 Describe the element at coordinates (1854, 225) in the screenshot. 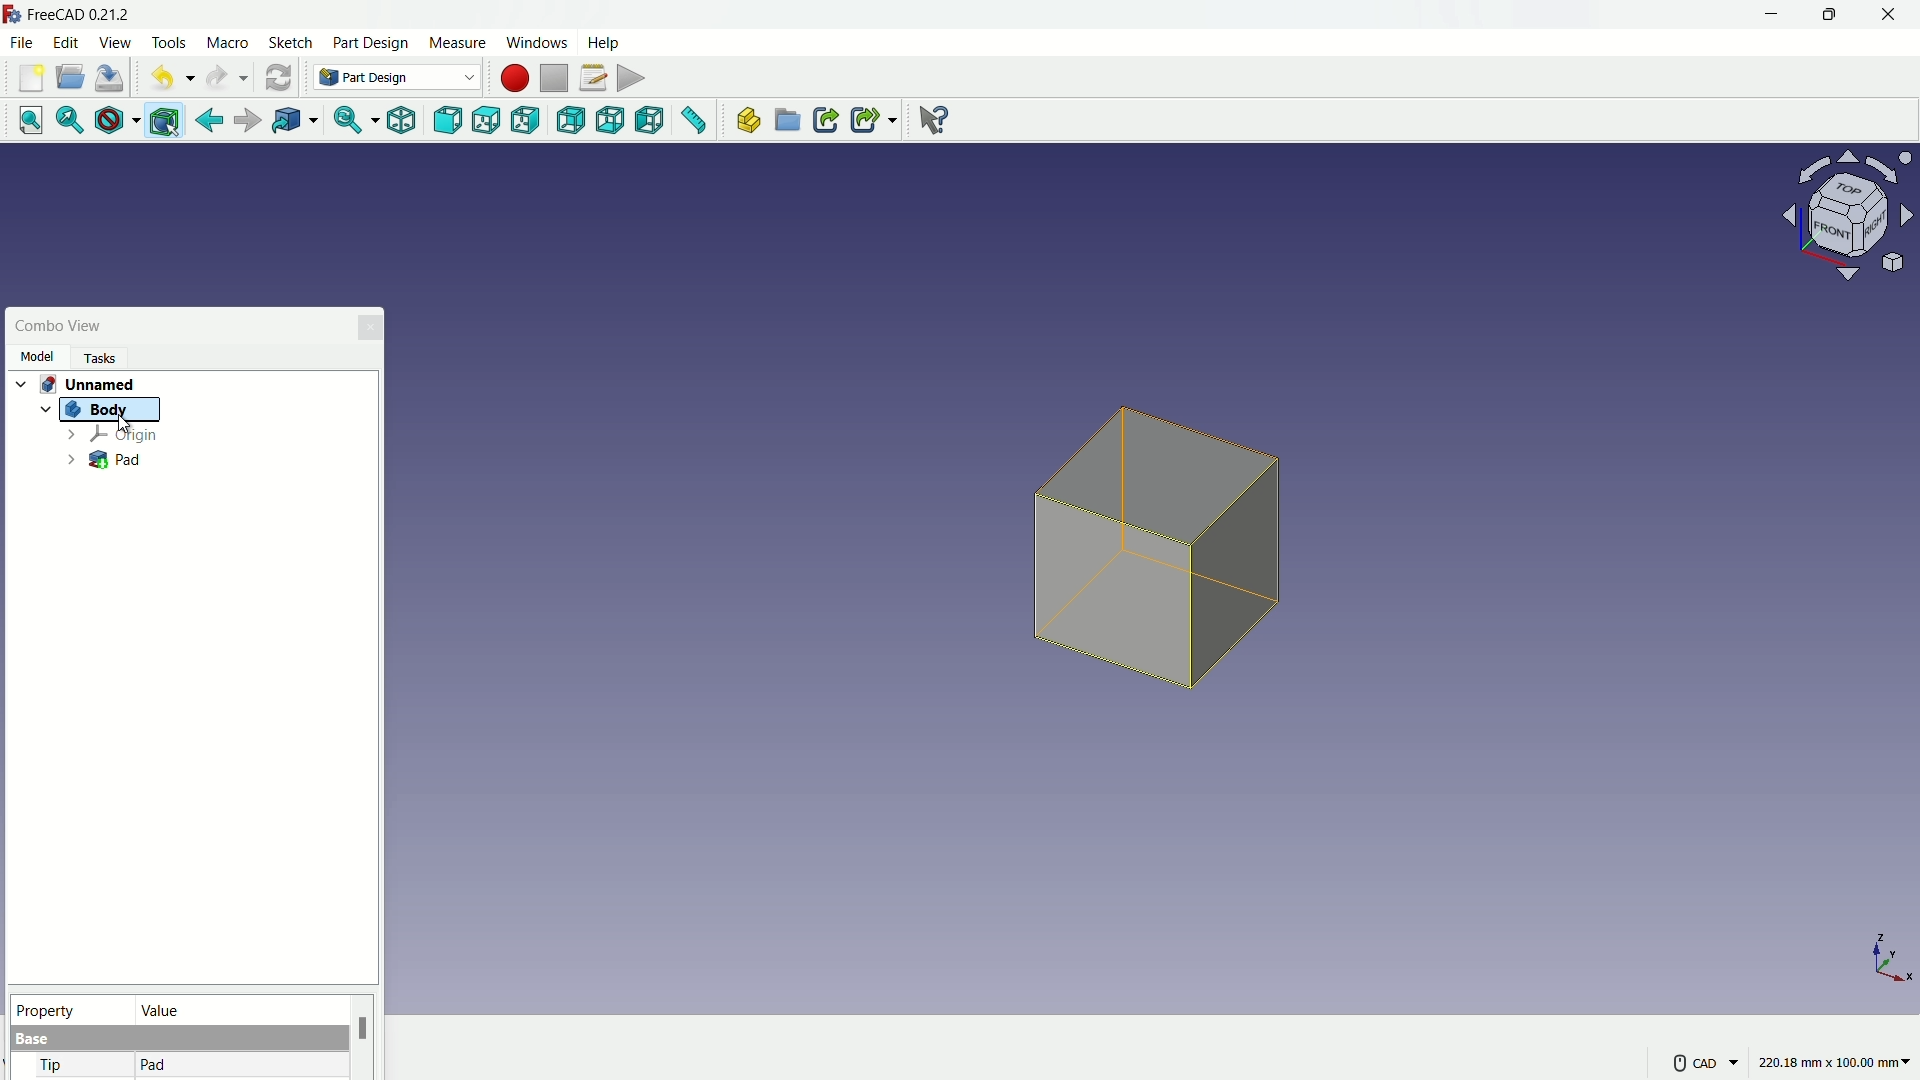

I see `preset viewpoint` at that location.